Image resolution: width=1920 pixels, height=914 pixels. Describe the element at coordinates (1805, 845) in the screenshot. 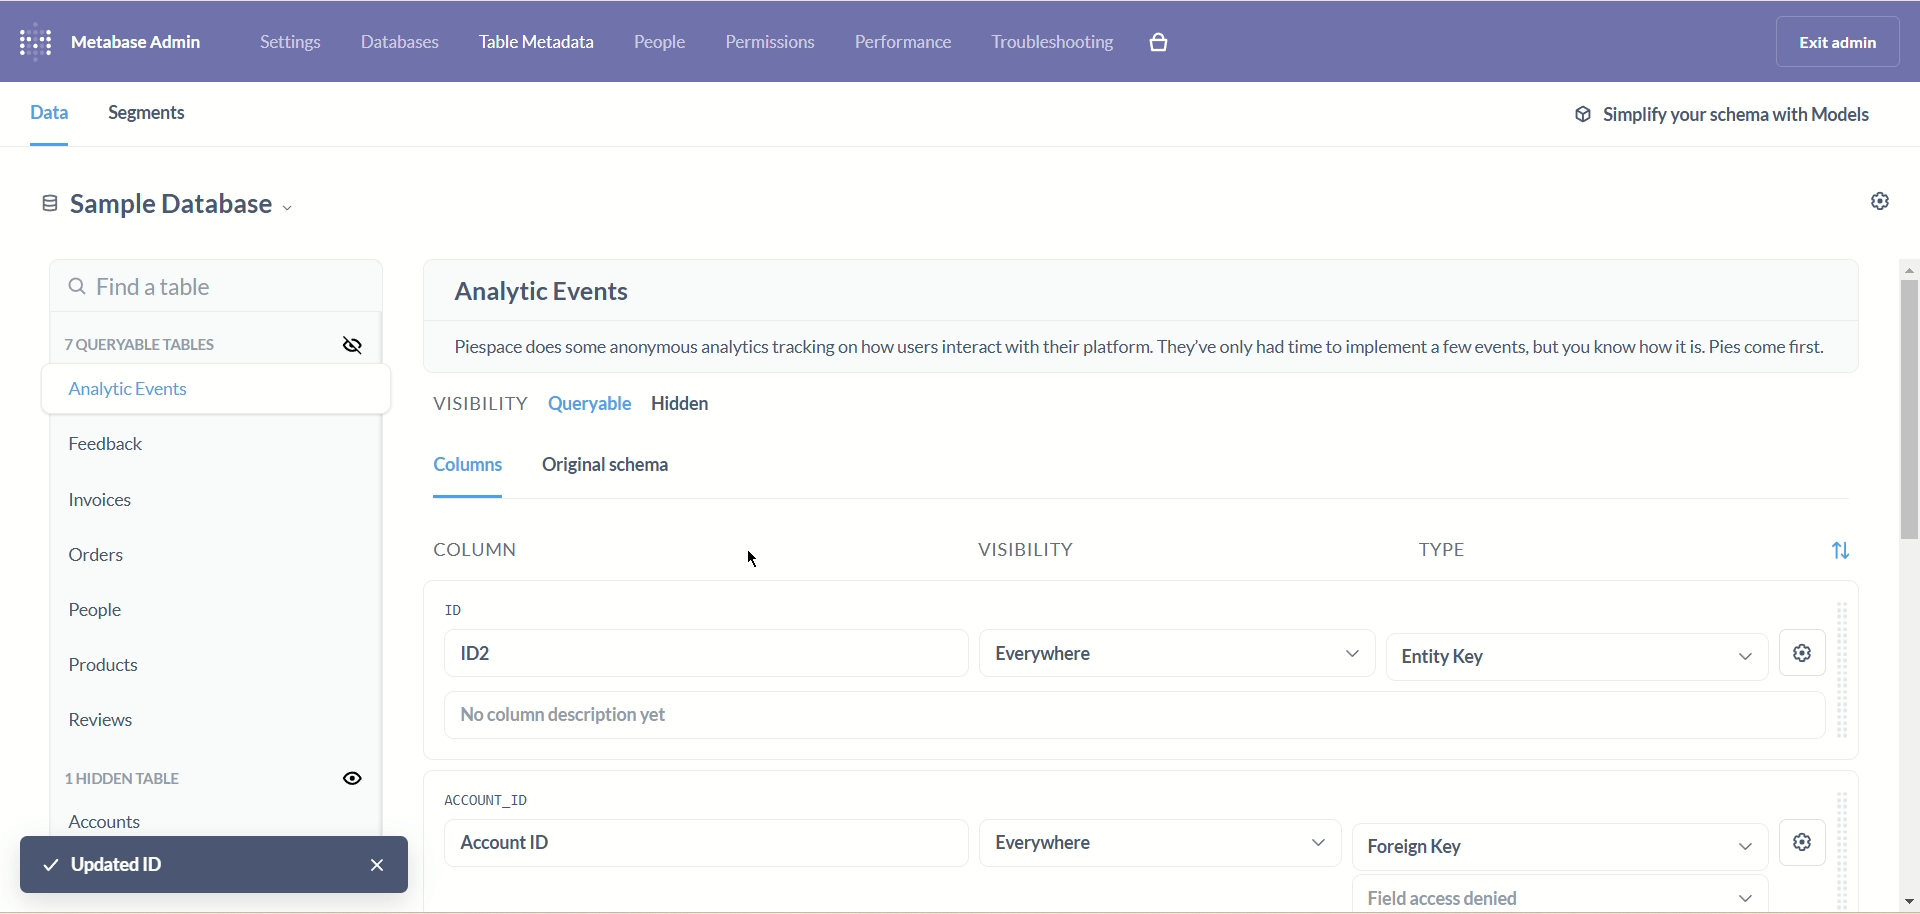

I see `settings` at that location.